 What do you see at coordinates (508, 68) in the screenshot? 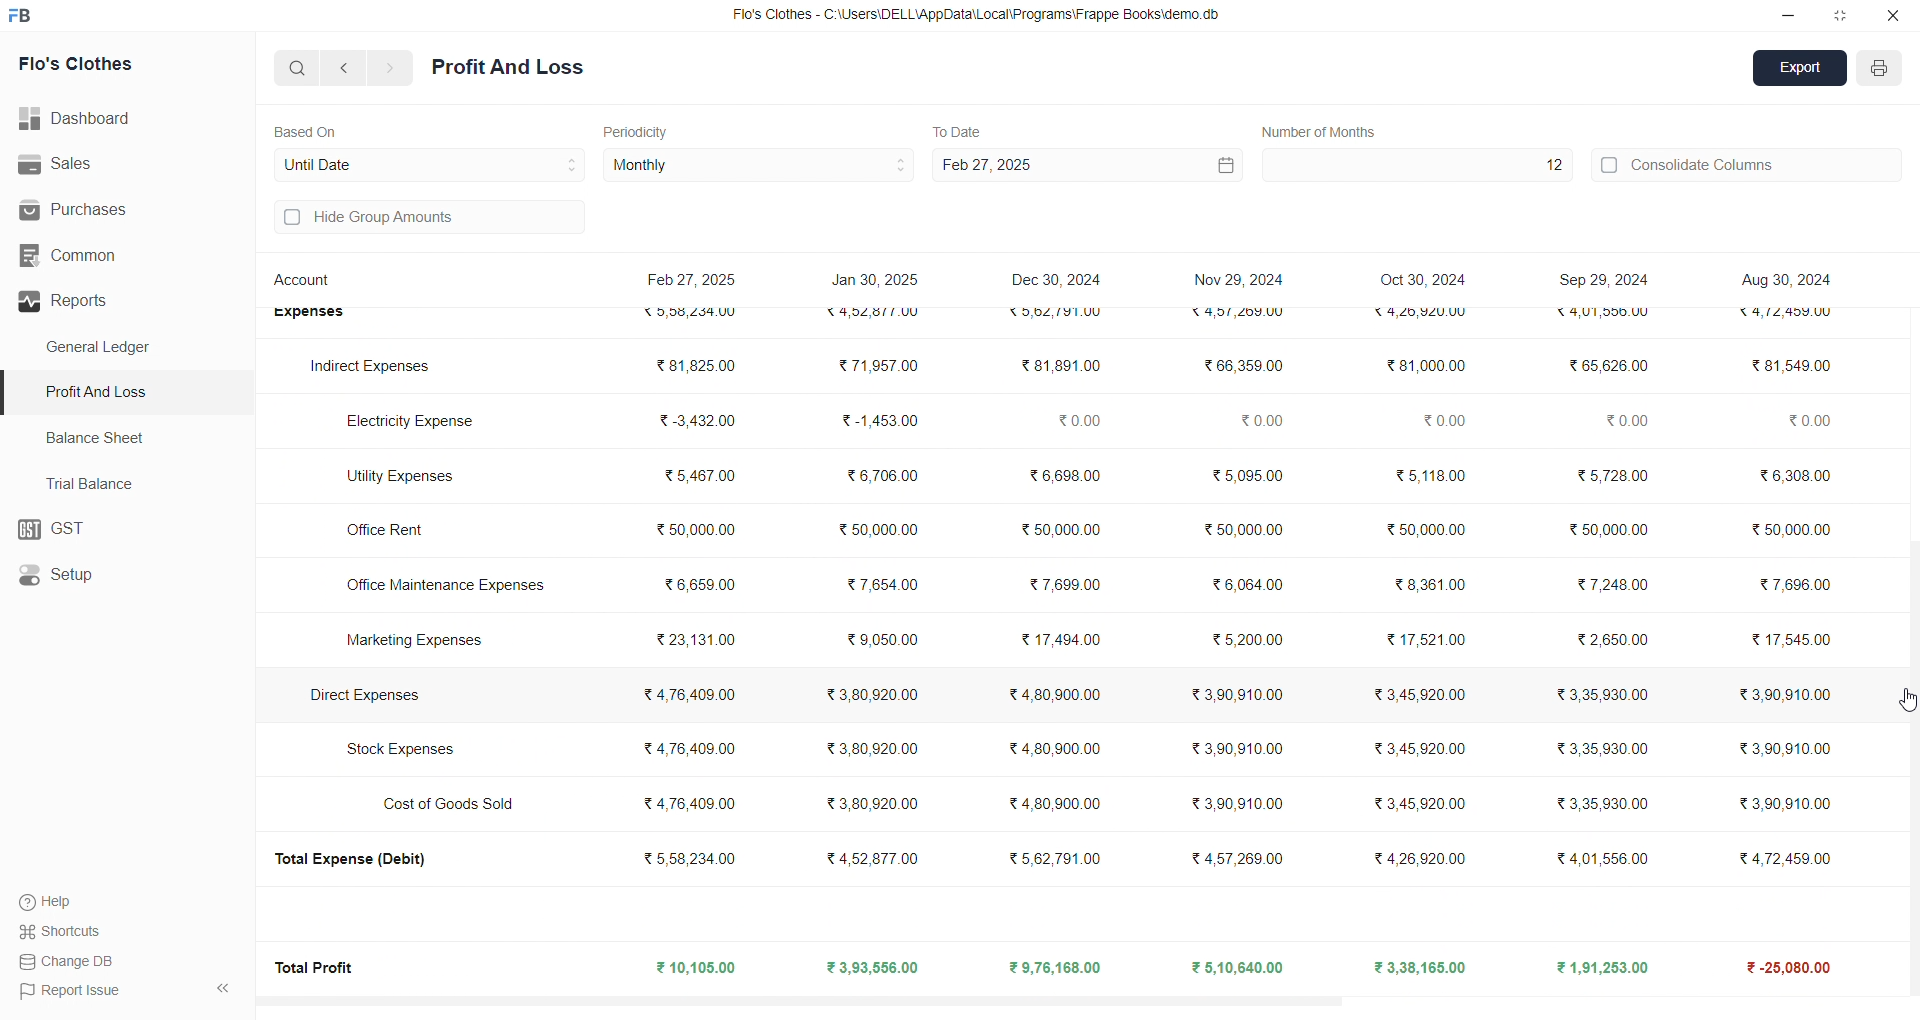
I see `Profit And Loss` at bounding box center [508, 68].